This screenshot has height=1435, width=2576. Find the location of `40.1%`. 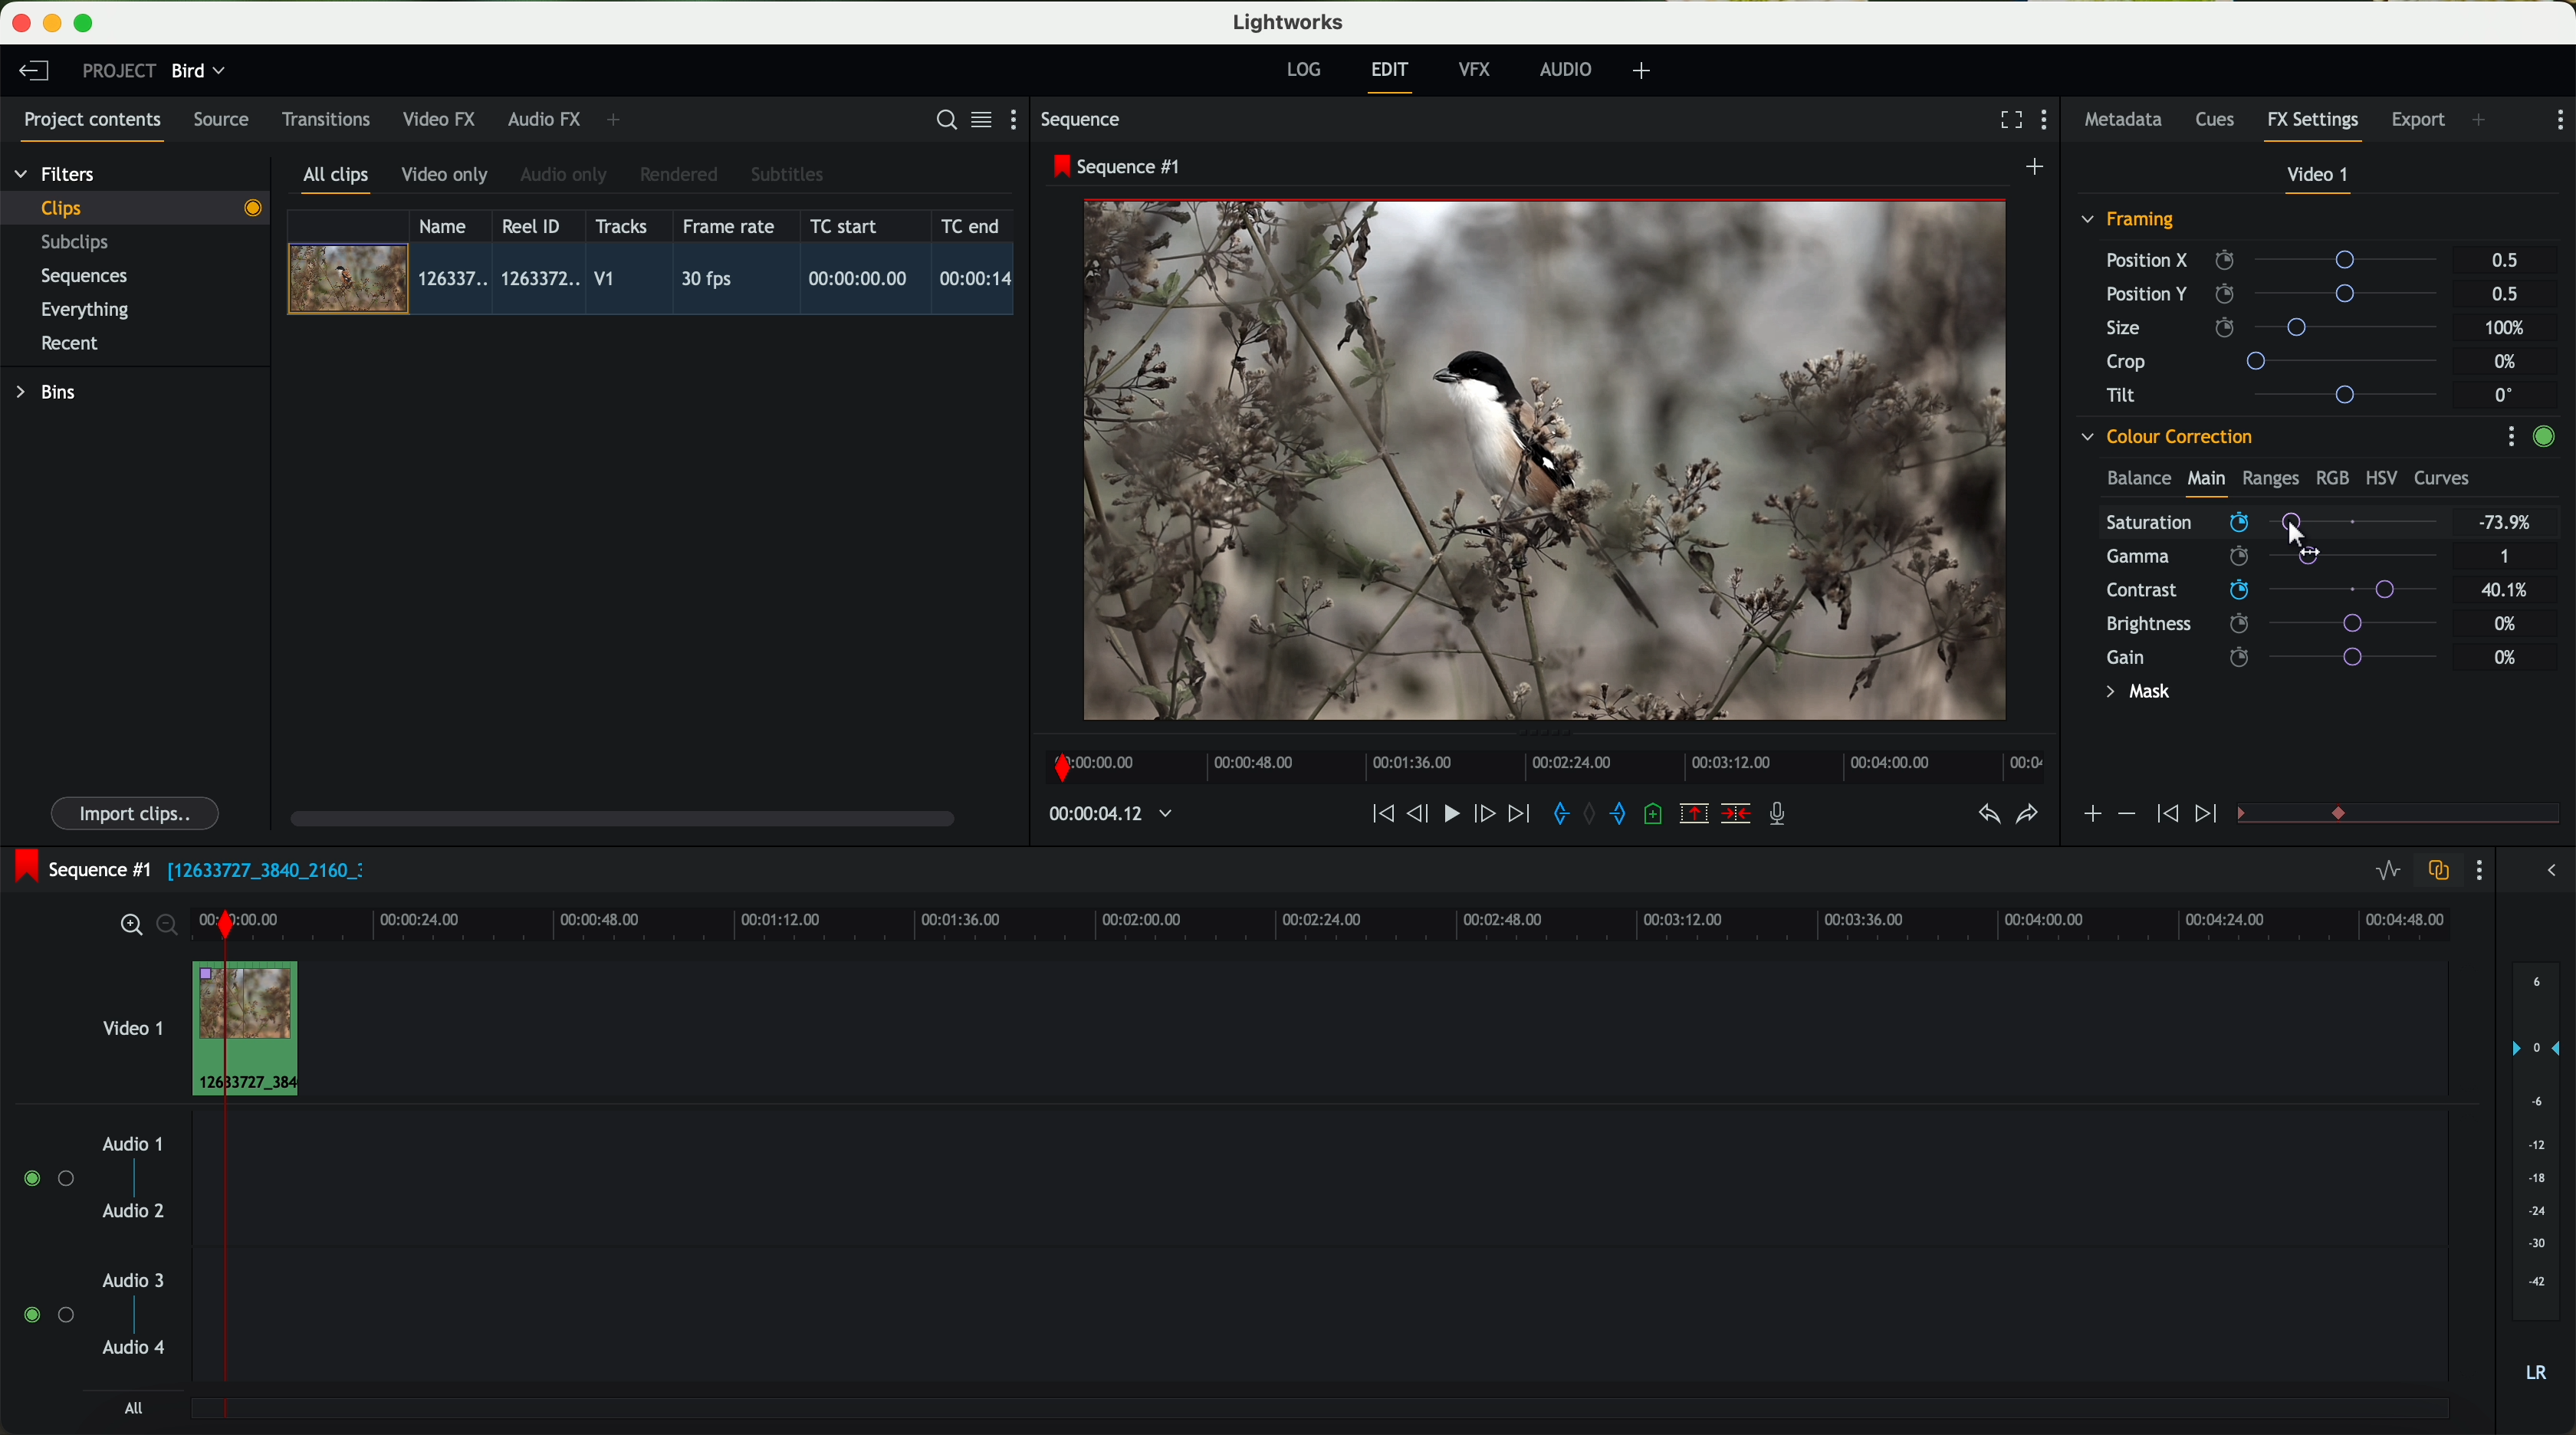

40.1% is located at coordinates (2510, 590).